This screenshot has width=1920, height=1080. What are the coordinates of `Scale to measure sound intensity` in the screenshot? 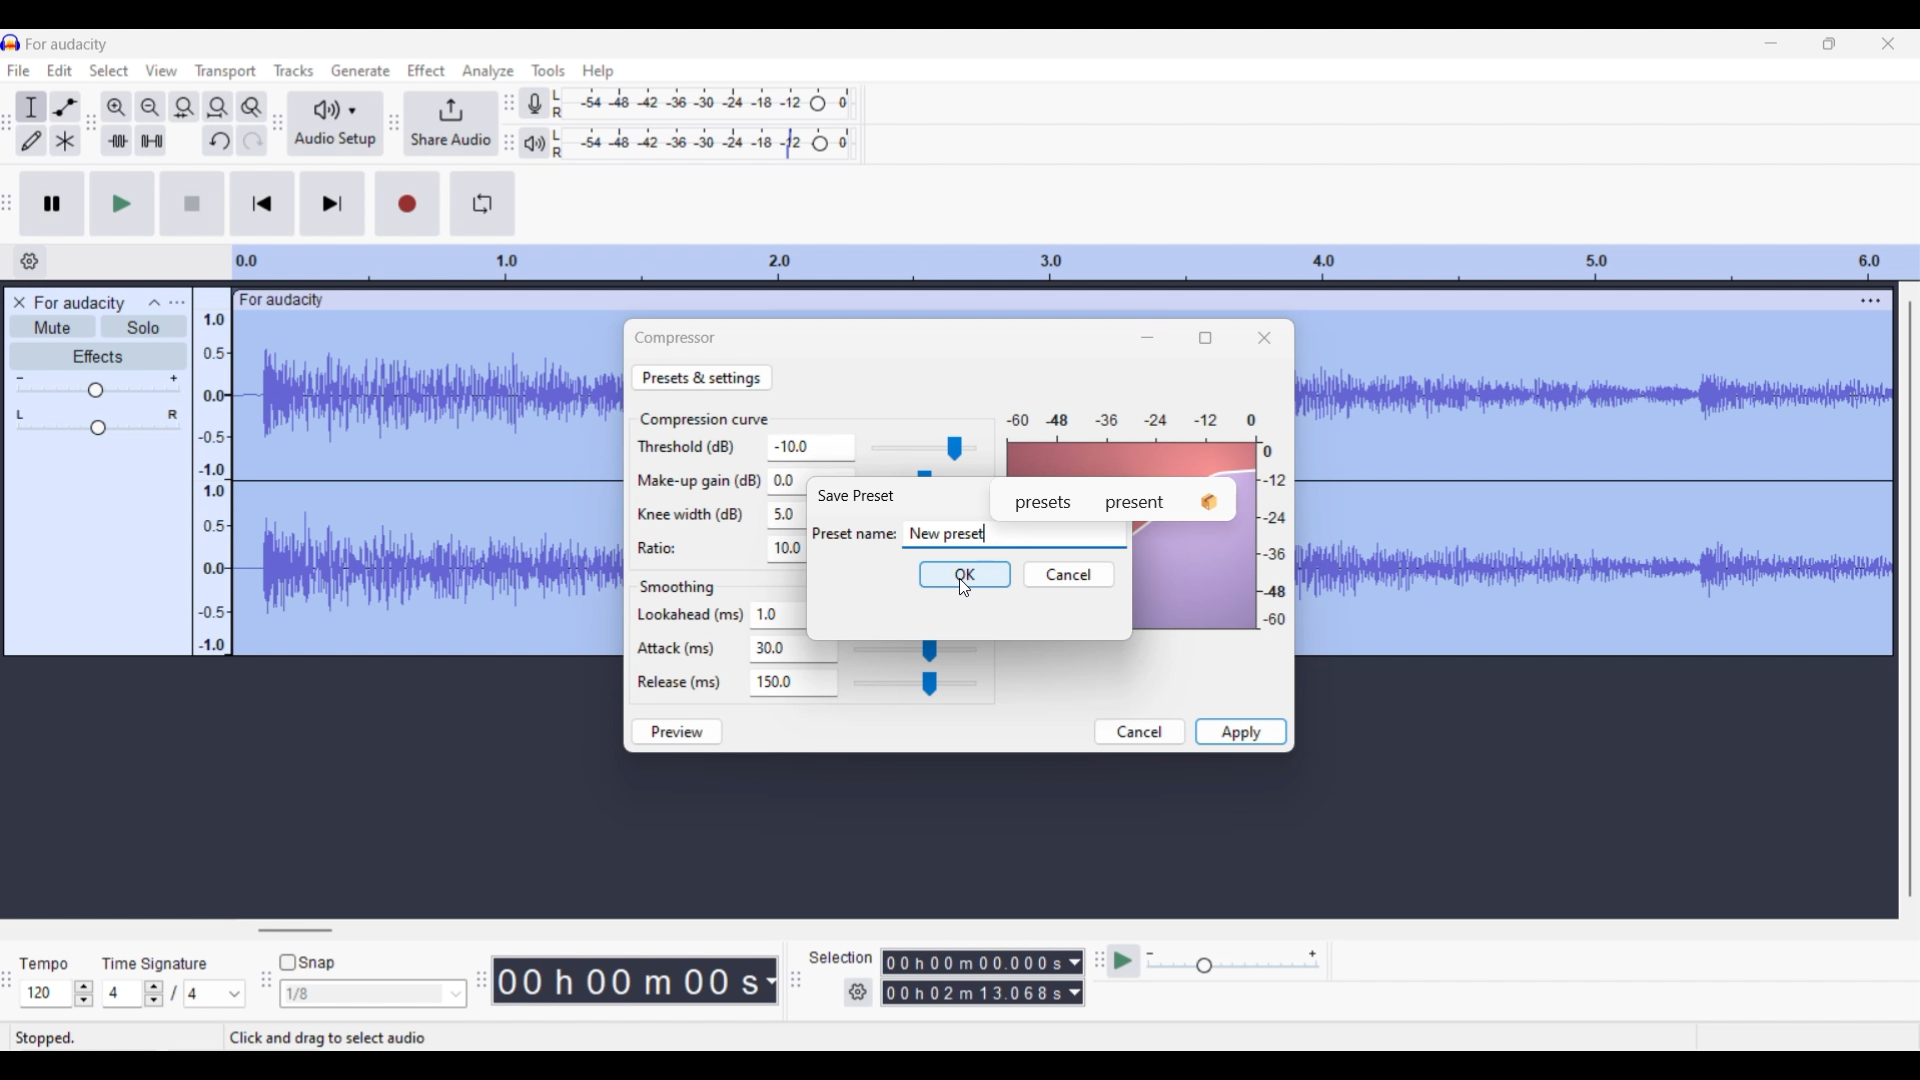 It's located at (214, 483).